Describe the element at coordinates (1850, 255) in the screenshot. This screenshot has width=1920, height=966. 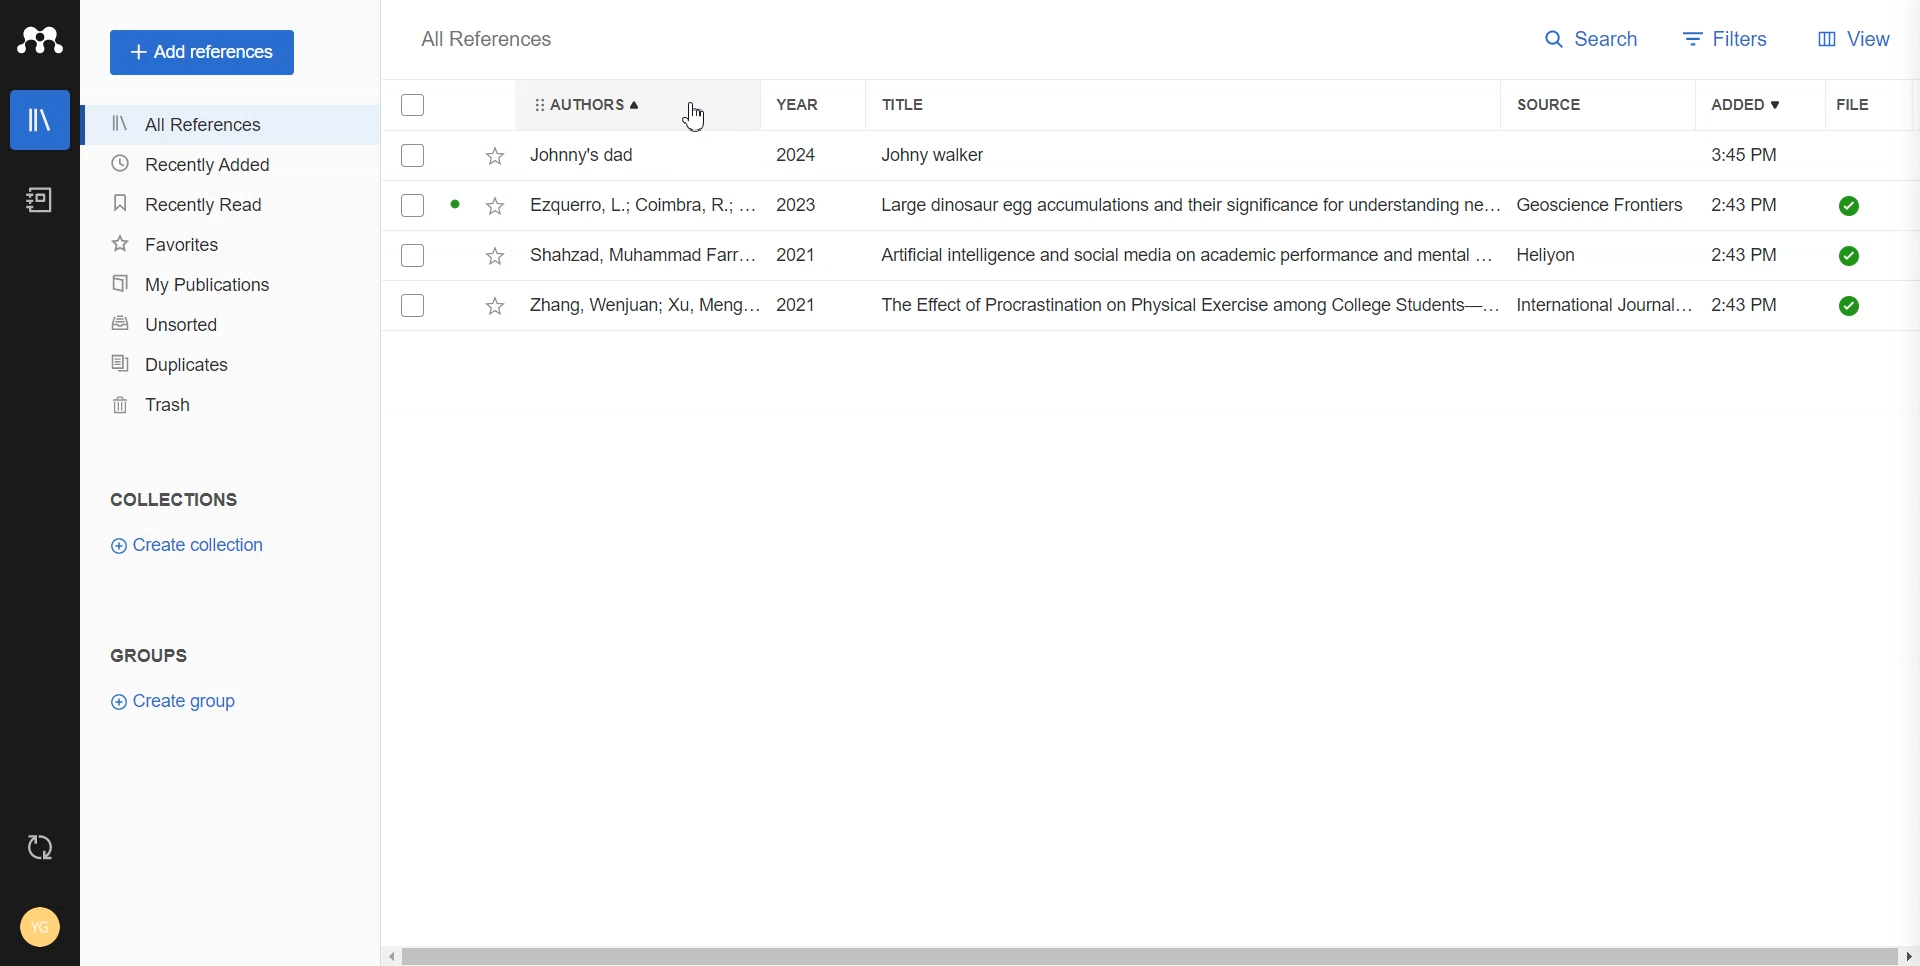
I see `download Check` at that location.